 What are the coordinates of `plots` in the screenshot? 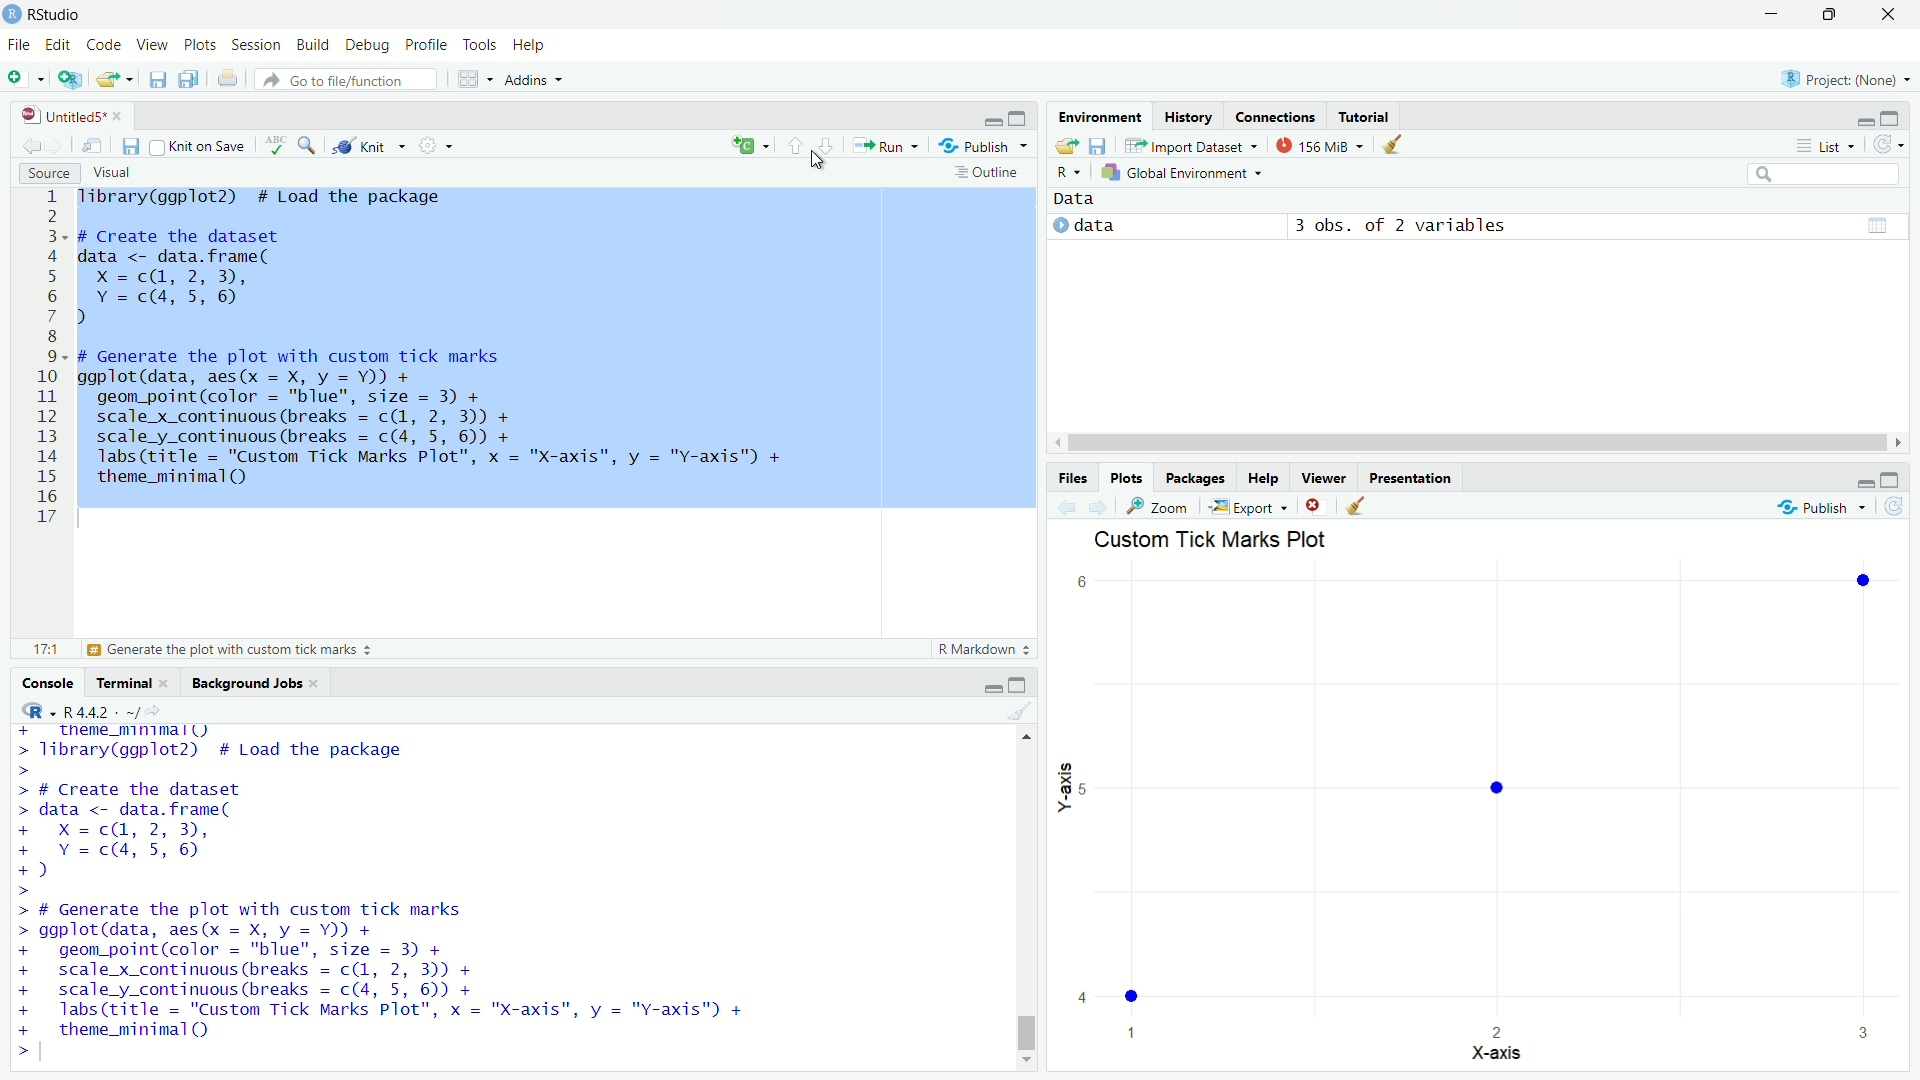 It's located at (1127, 477).